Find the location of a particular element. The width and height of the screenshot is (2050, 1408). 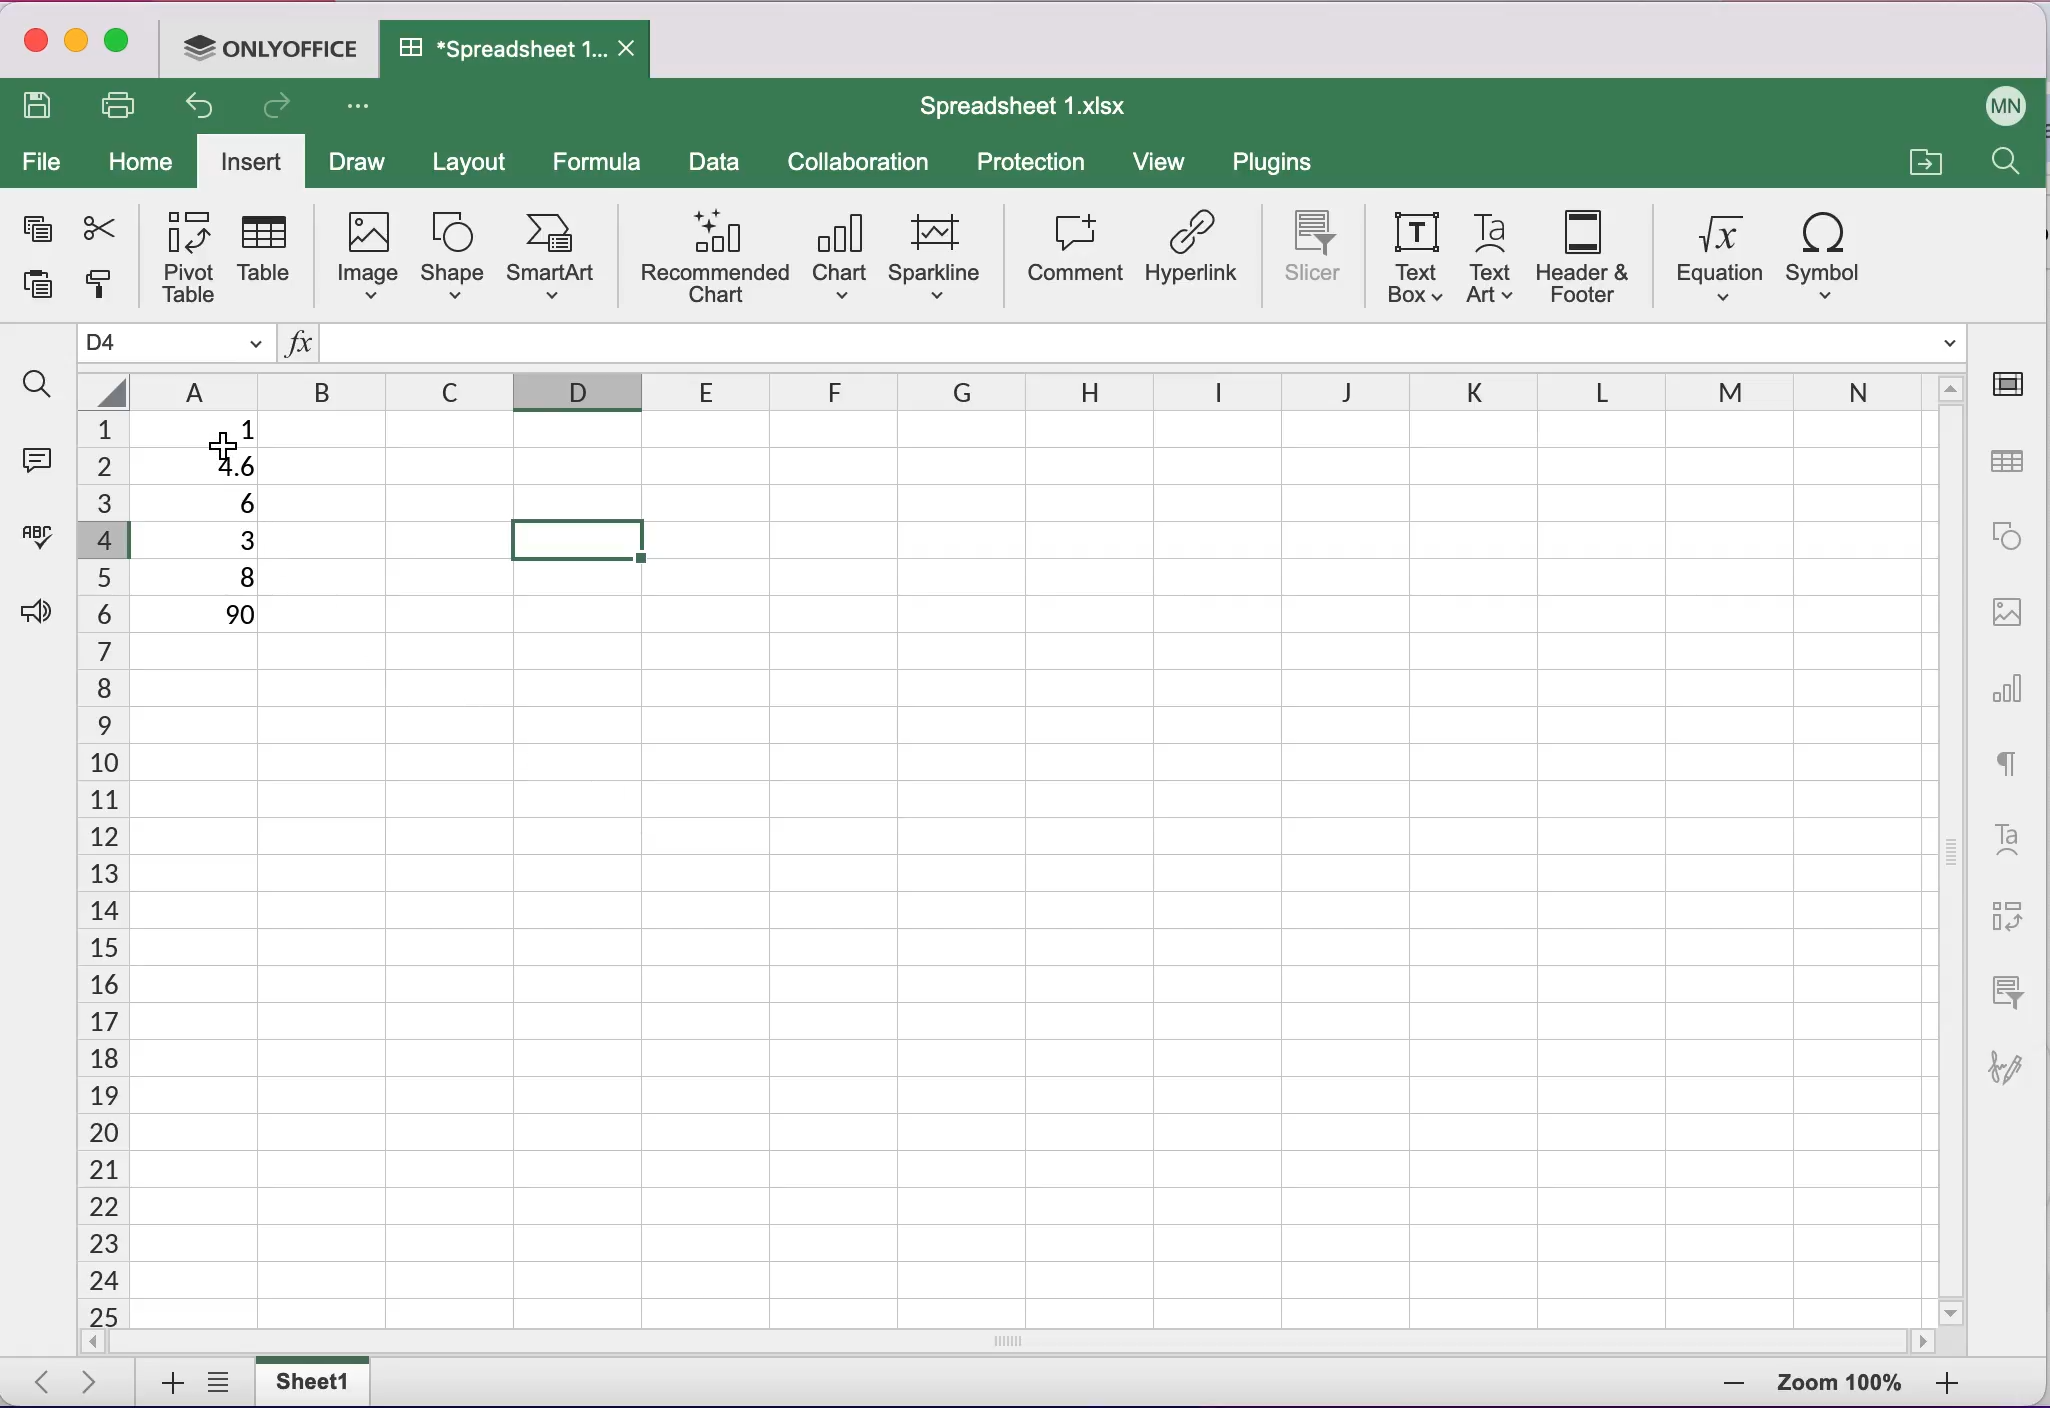

image is located at coordinates (2010, 611).